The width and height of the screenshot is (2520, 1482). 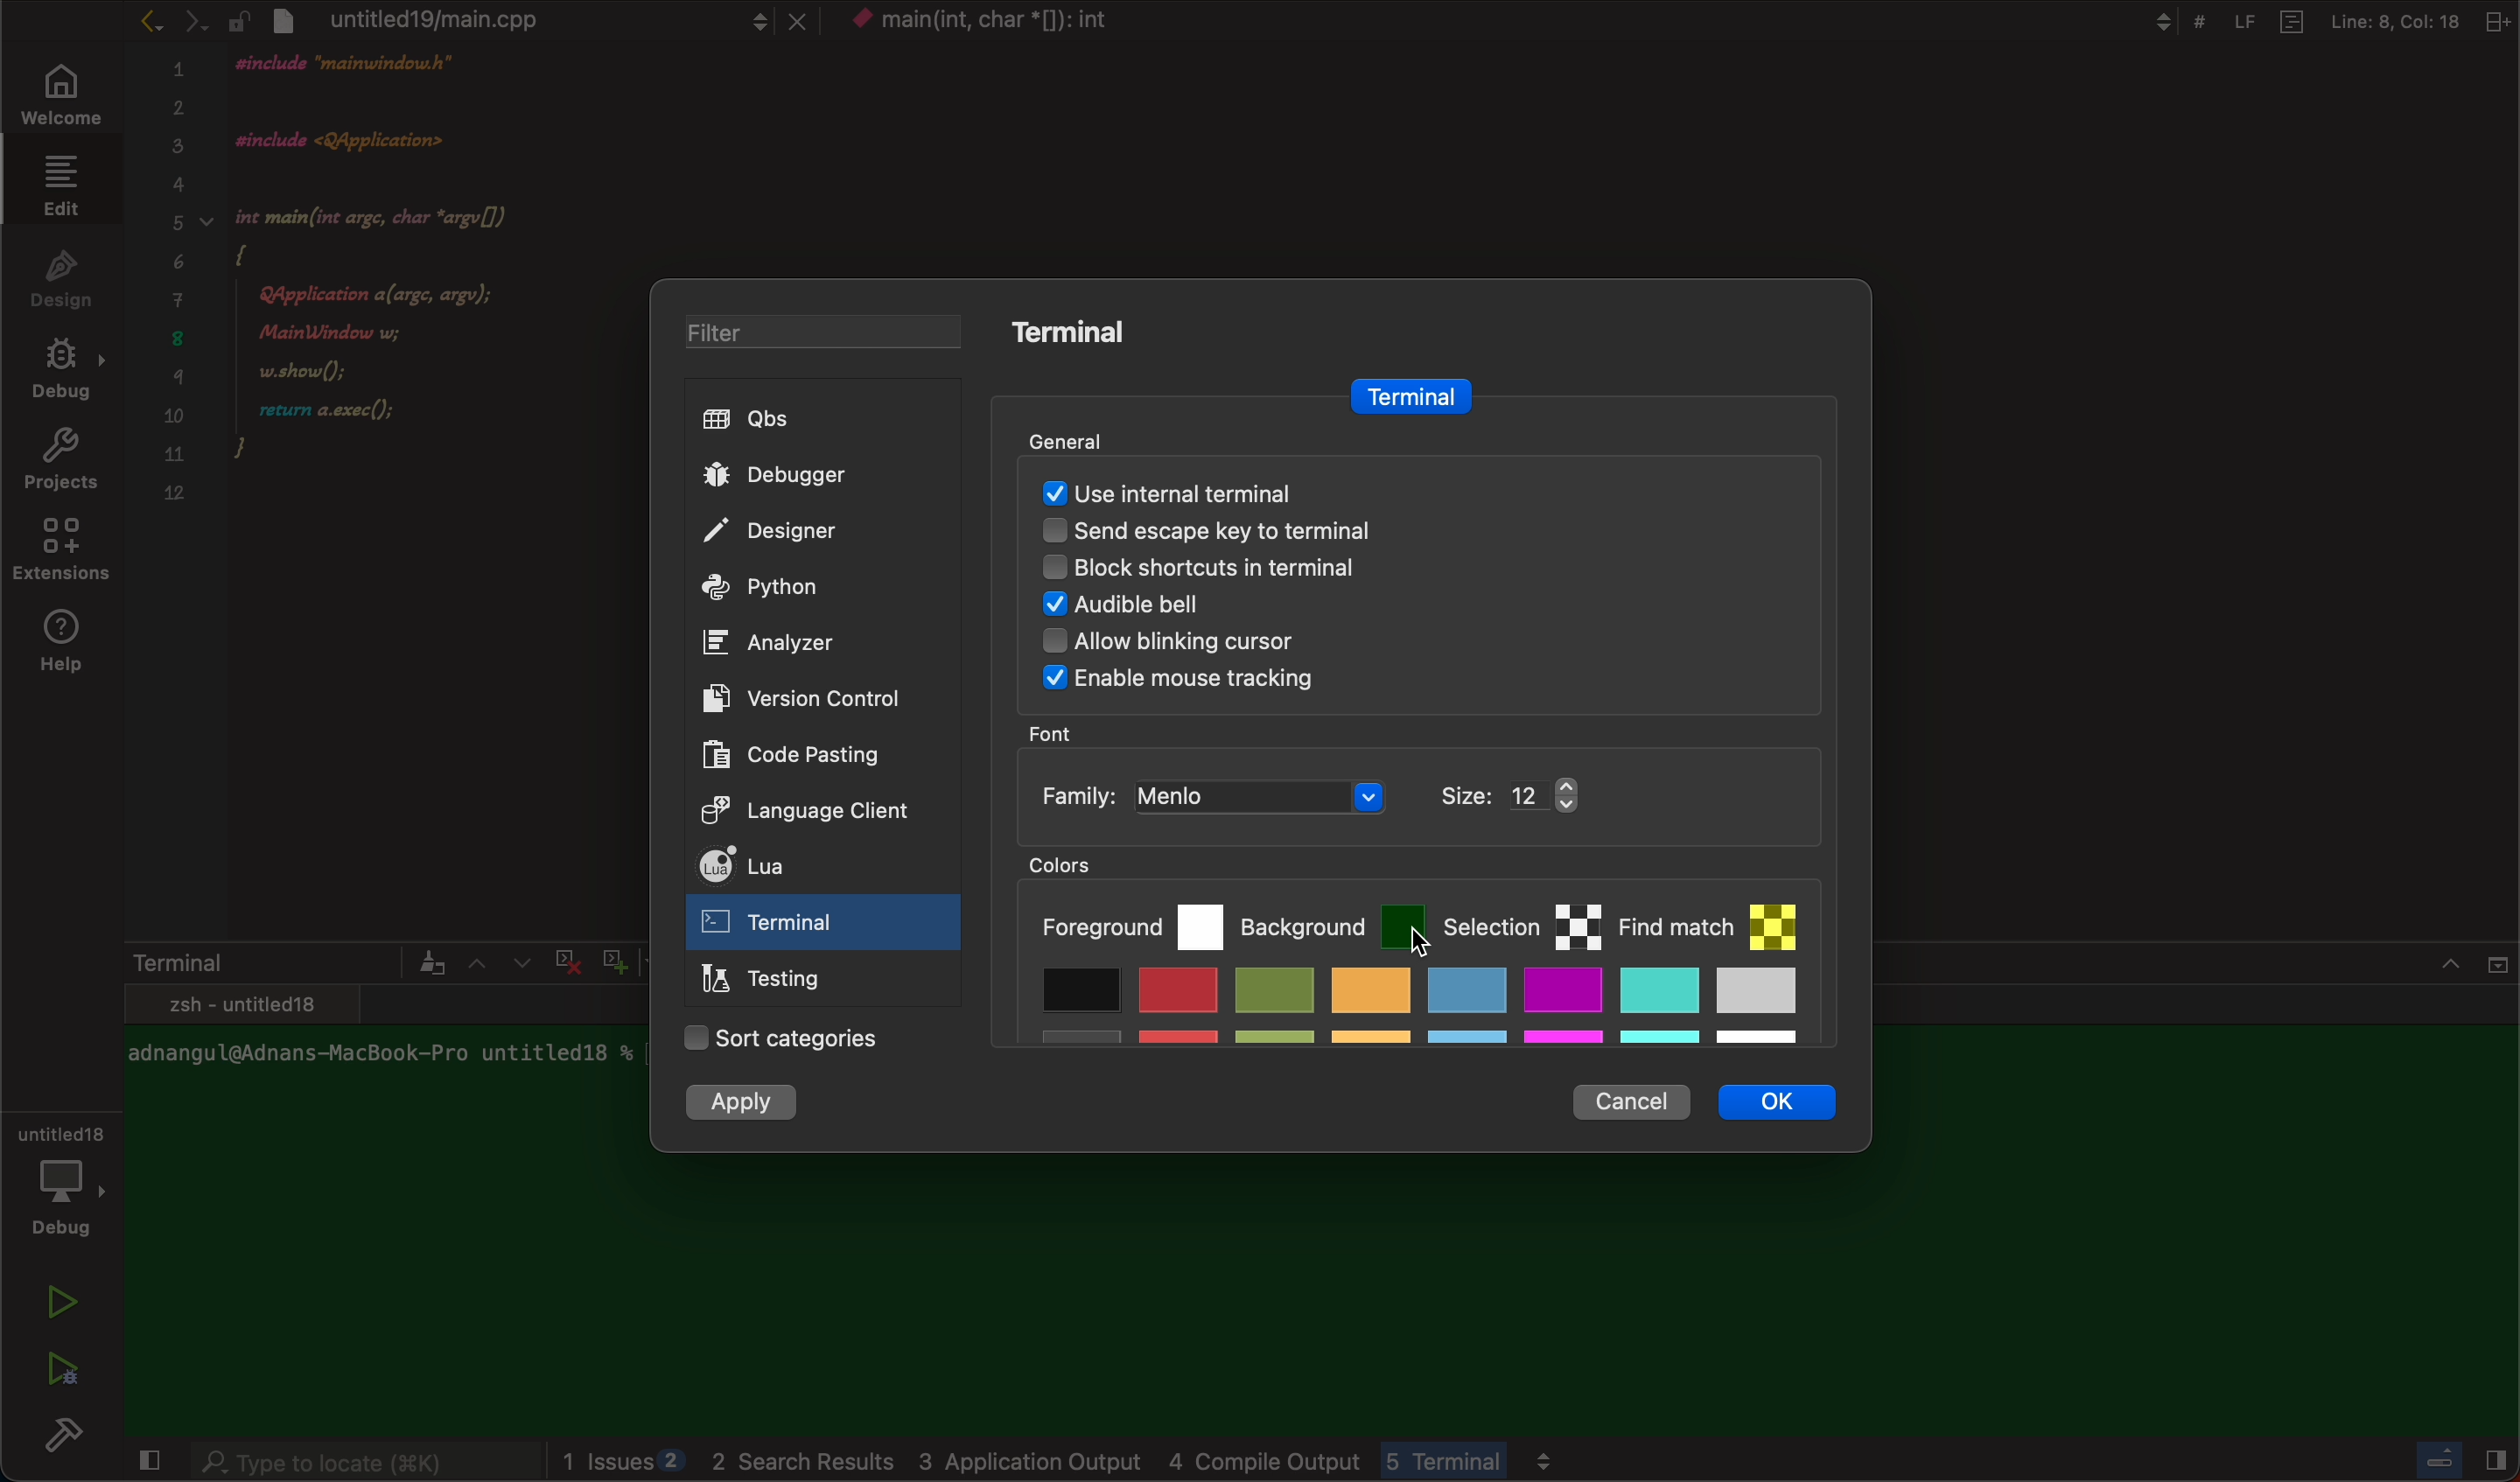 What do you see at coordinates (804, 589) in the screenshot?
I see `python` at bounding box center [804, 589].